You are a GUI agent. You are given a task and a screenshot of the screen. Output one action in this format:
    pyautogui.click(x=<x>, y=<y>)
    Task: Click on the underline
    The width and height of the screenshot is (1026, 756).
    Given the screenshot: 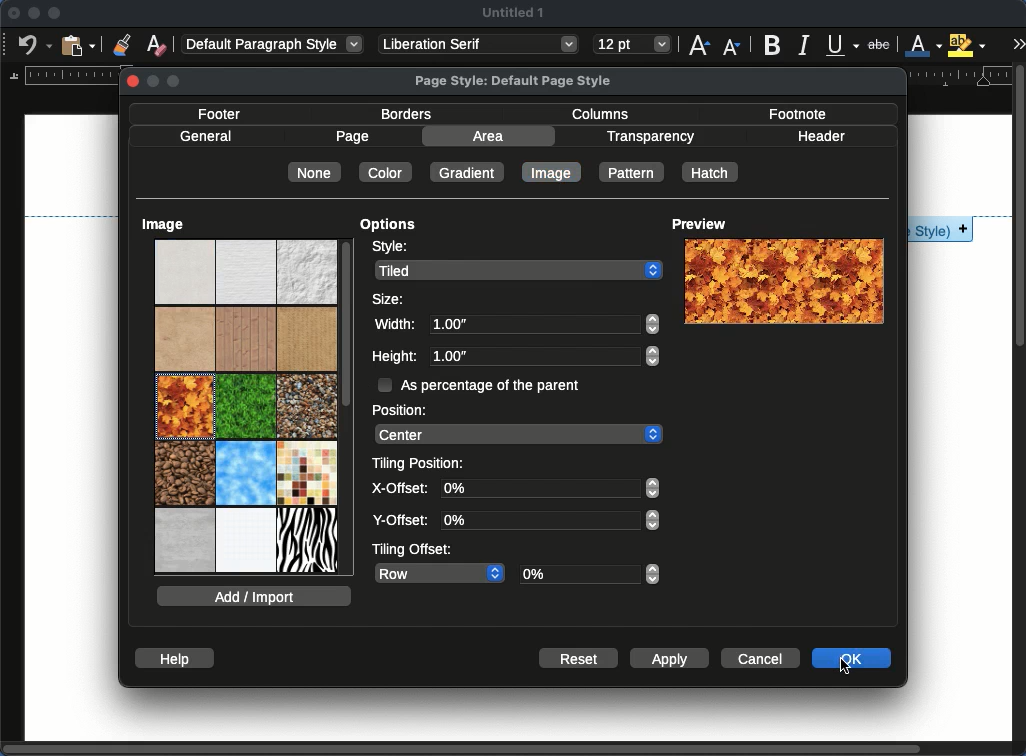 What is the action you would take?
    pyautogui.click(x=842, y=42)
    